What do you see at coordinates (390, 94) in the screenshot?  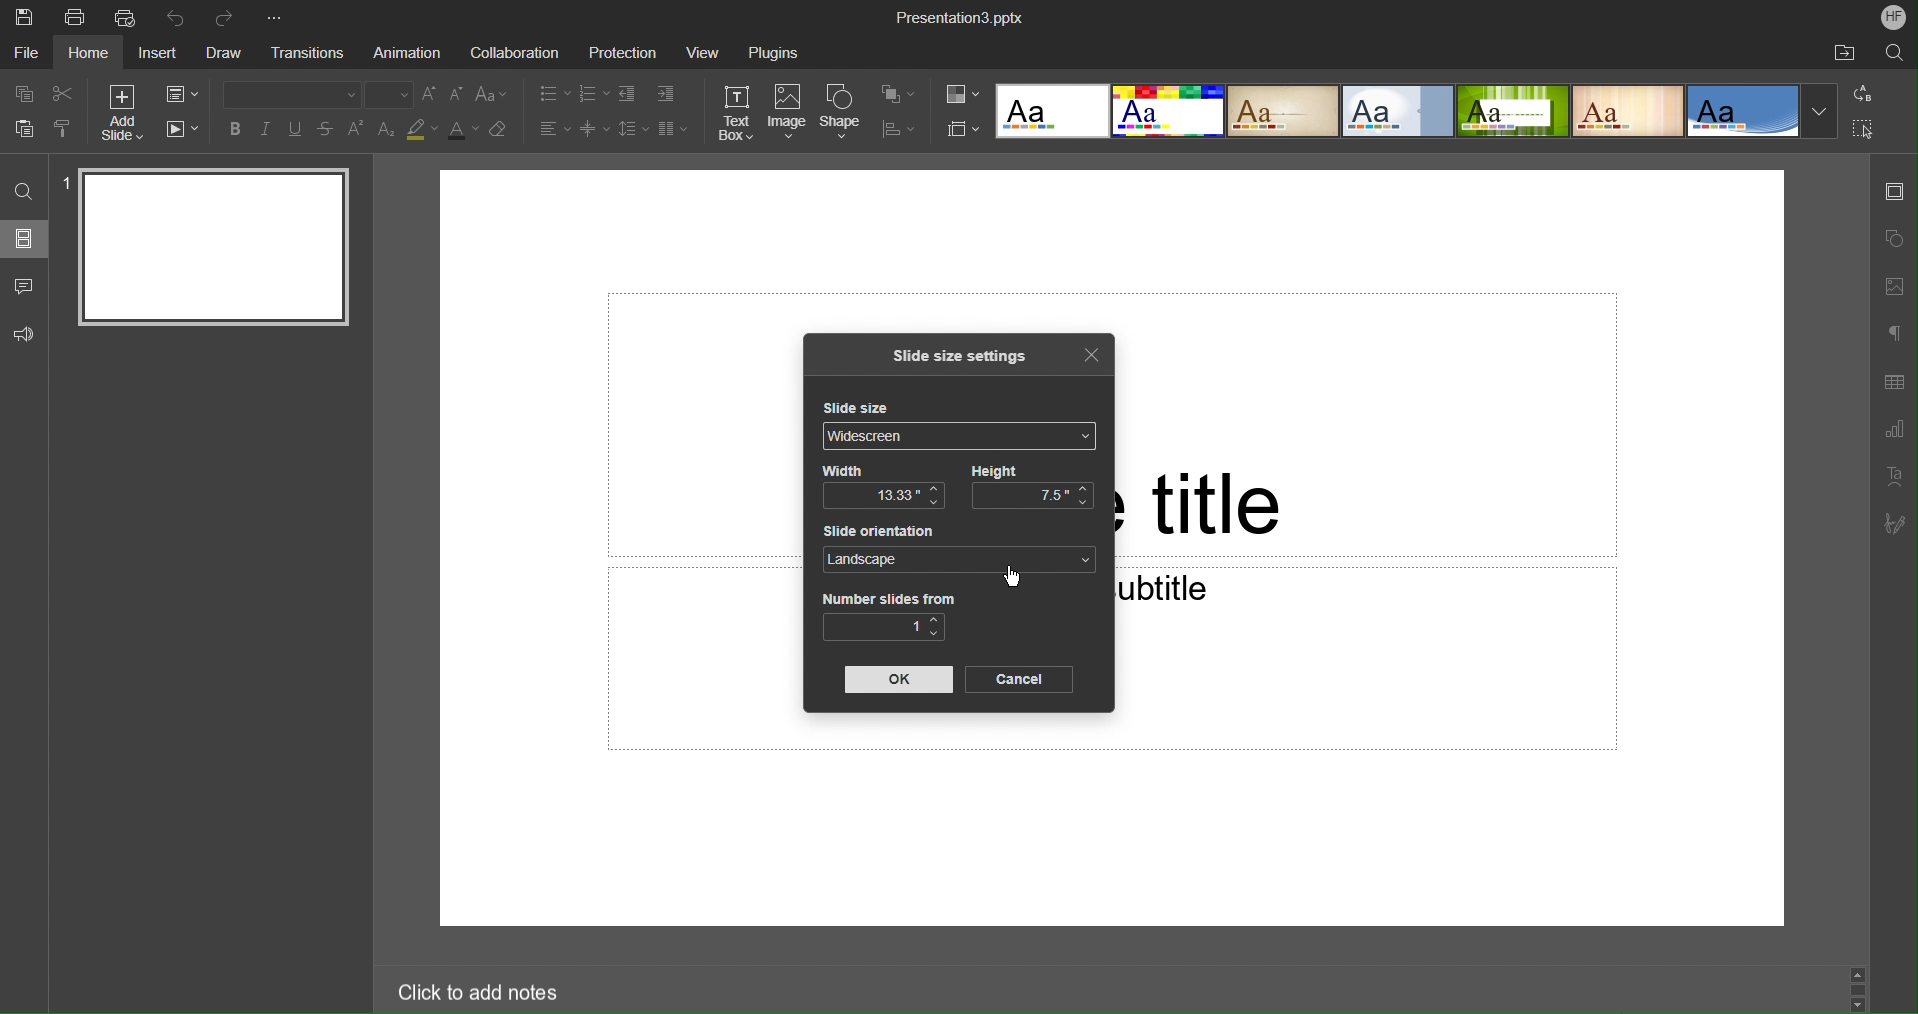 I see `Font size` at bounding box center [390, 94].